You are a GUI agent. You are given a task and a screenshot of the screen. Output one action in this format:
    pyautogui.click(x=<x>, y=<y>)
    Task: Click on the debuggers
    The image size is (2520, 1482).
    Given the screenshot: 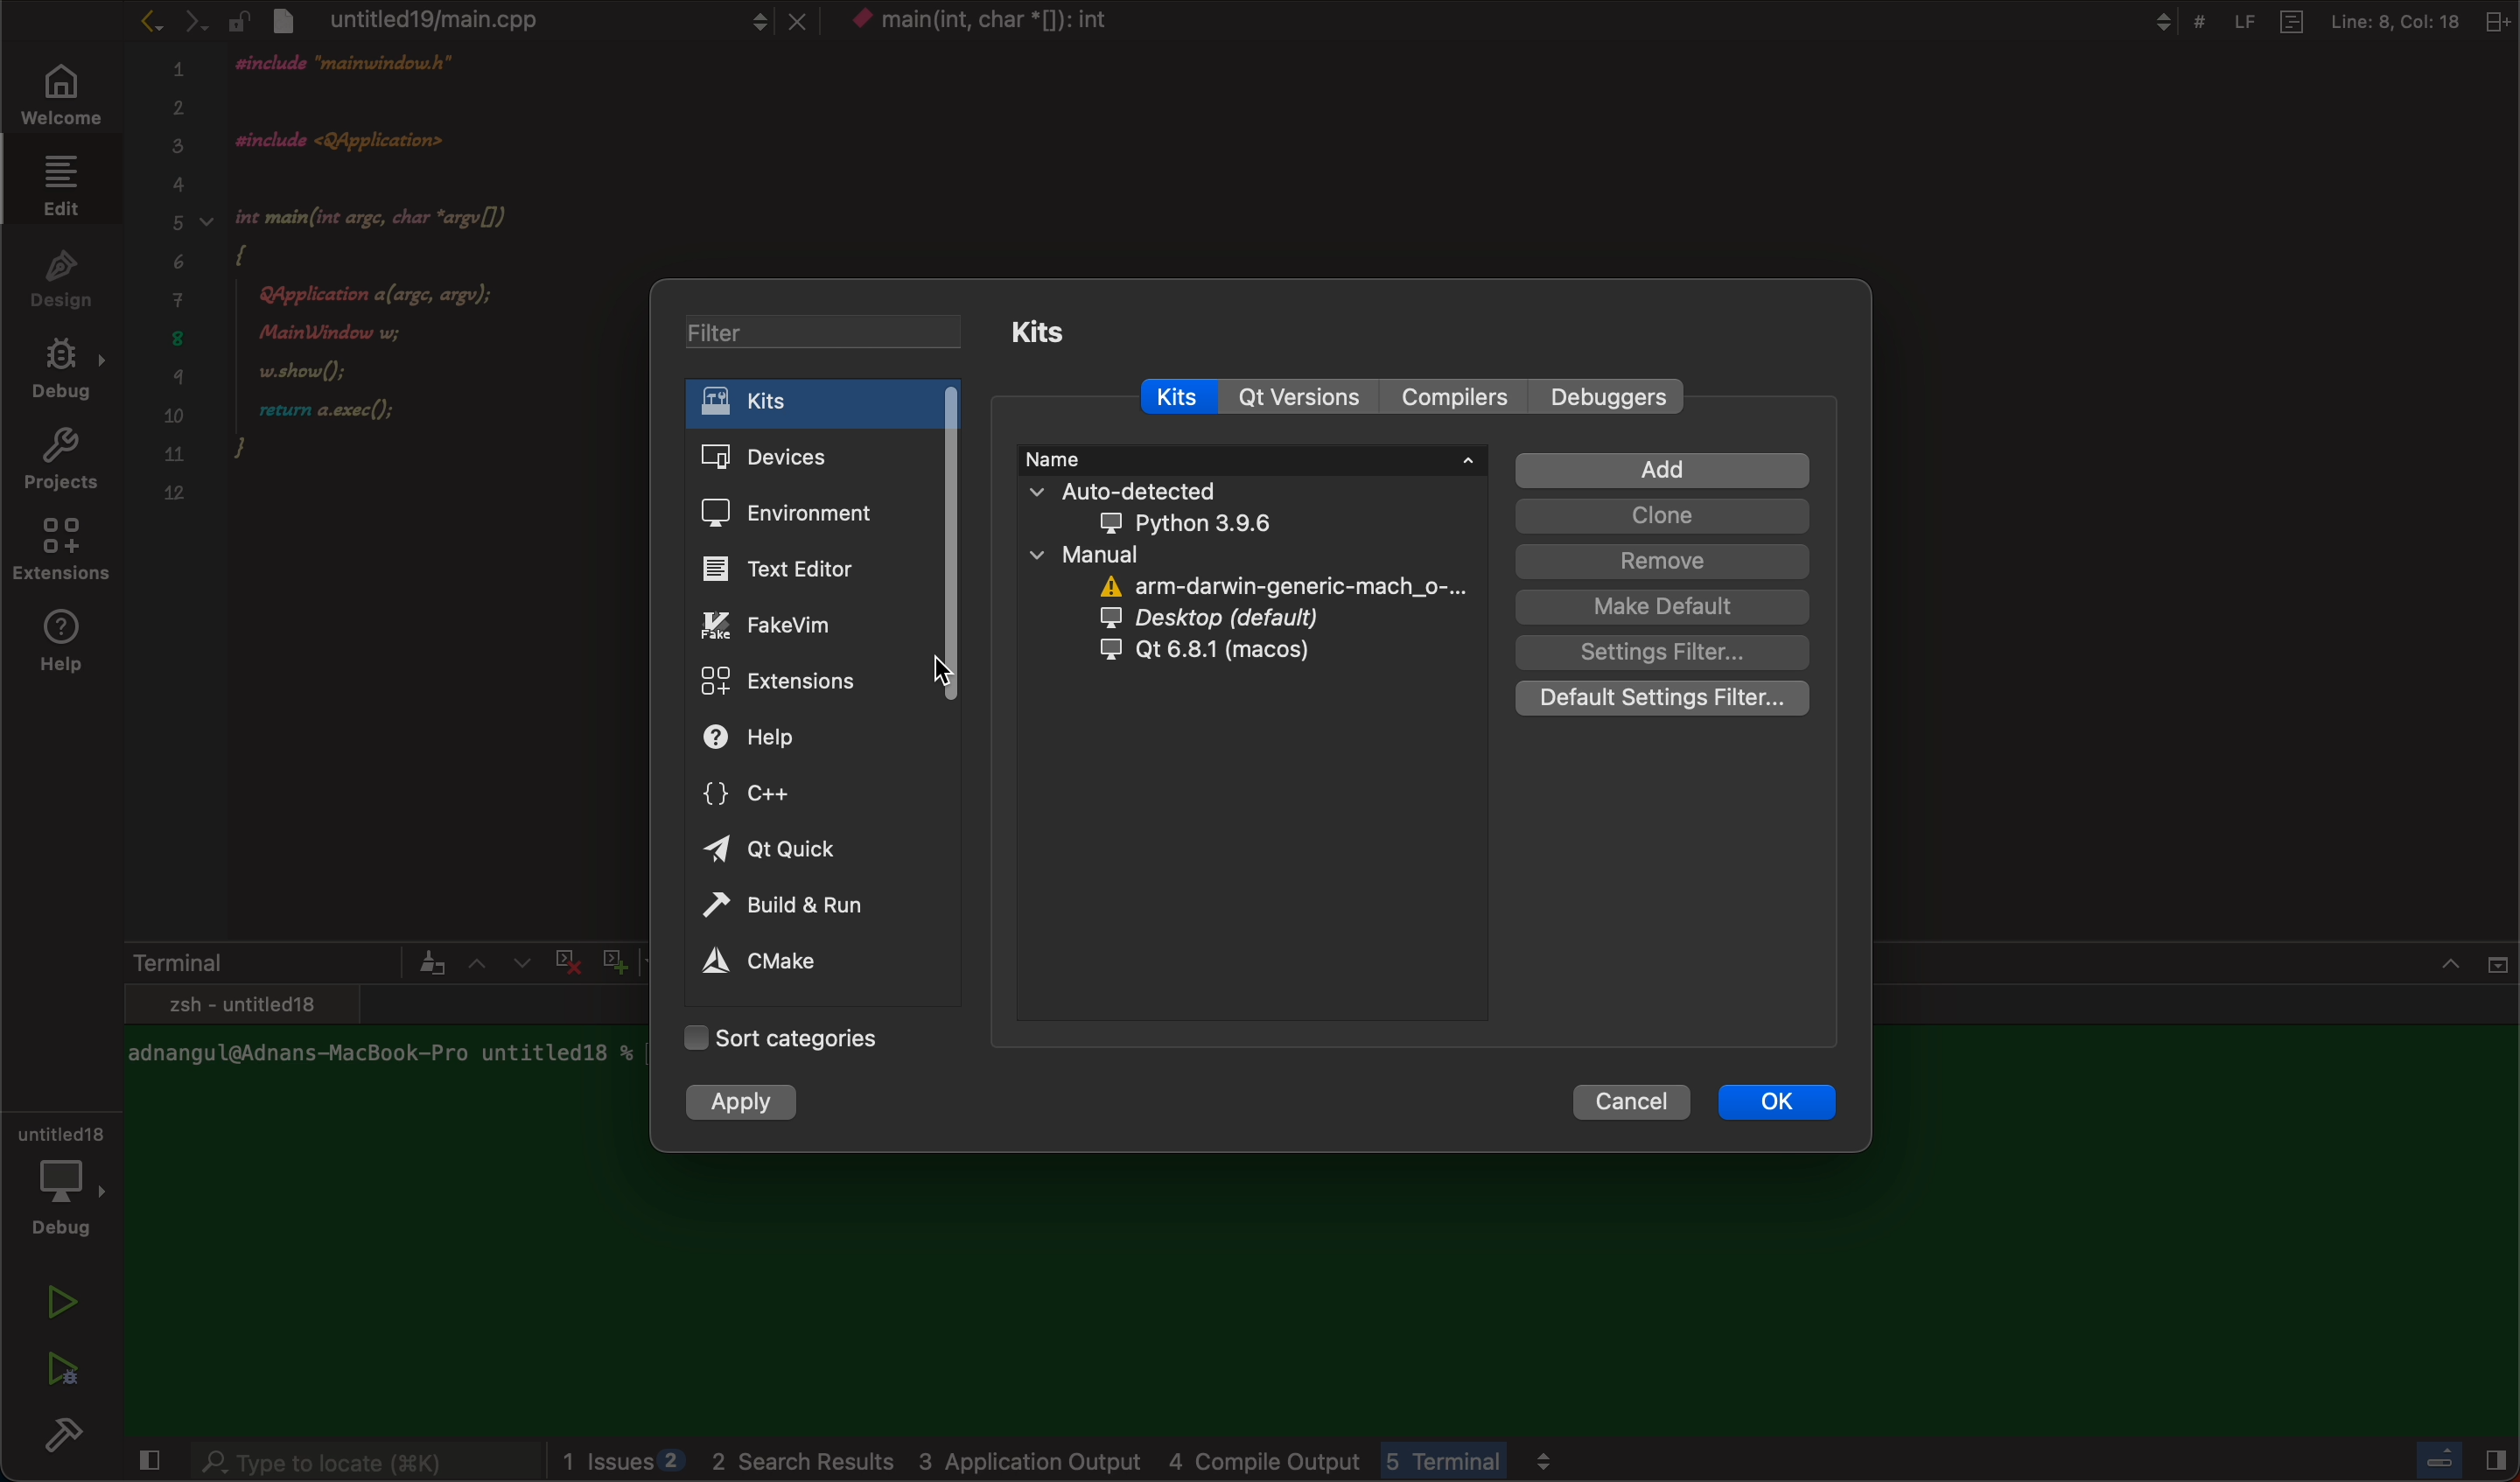 What is the action you would take?
    pyautogui.click(x=1612, y=398)
    